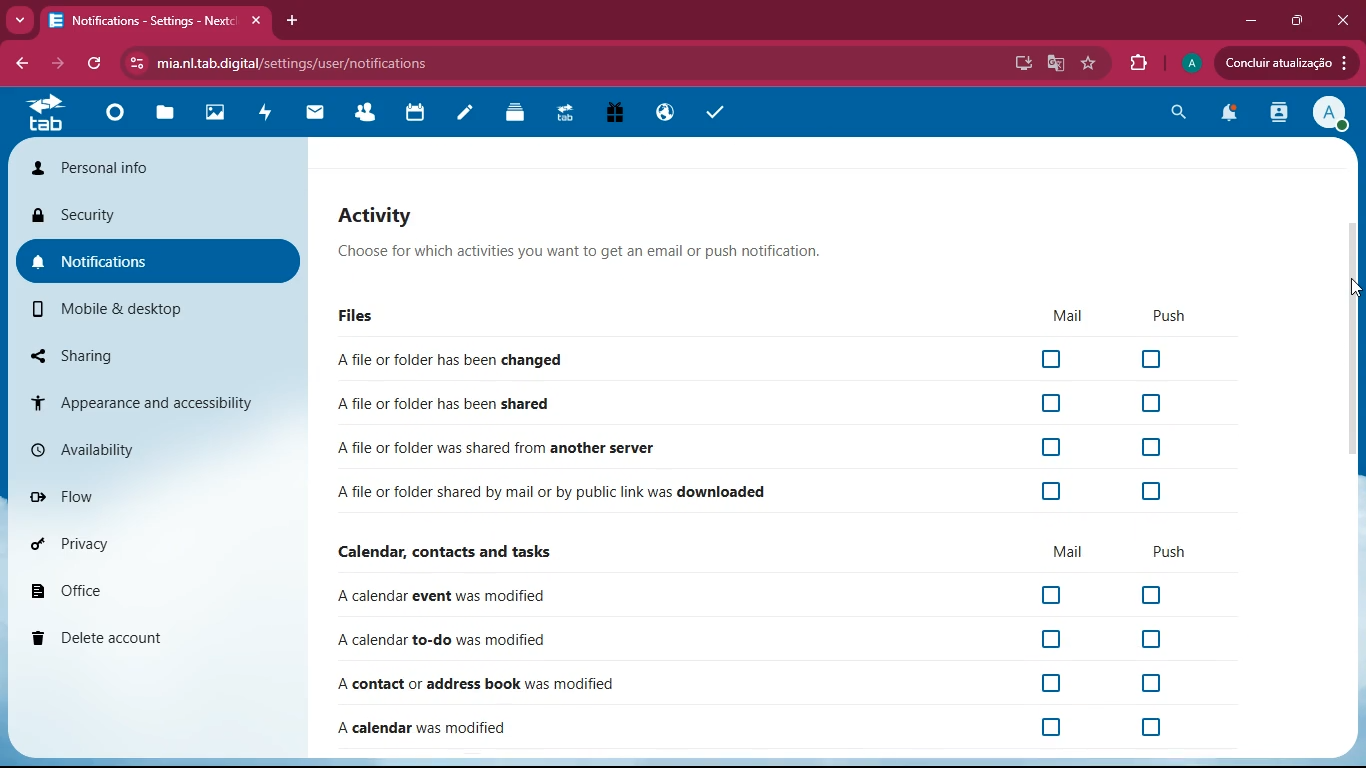 This screenshot has width=1366, height=768. Describe the element at coordinates (165, 586) in the screenshot. I see `office` at that location.